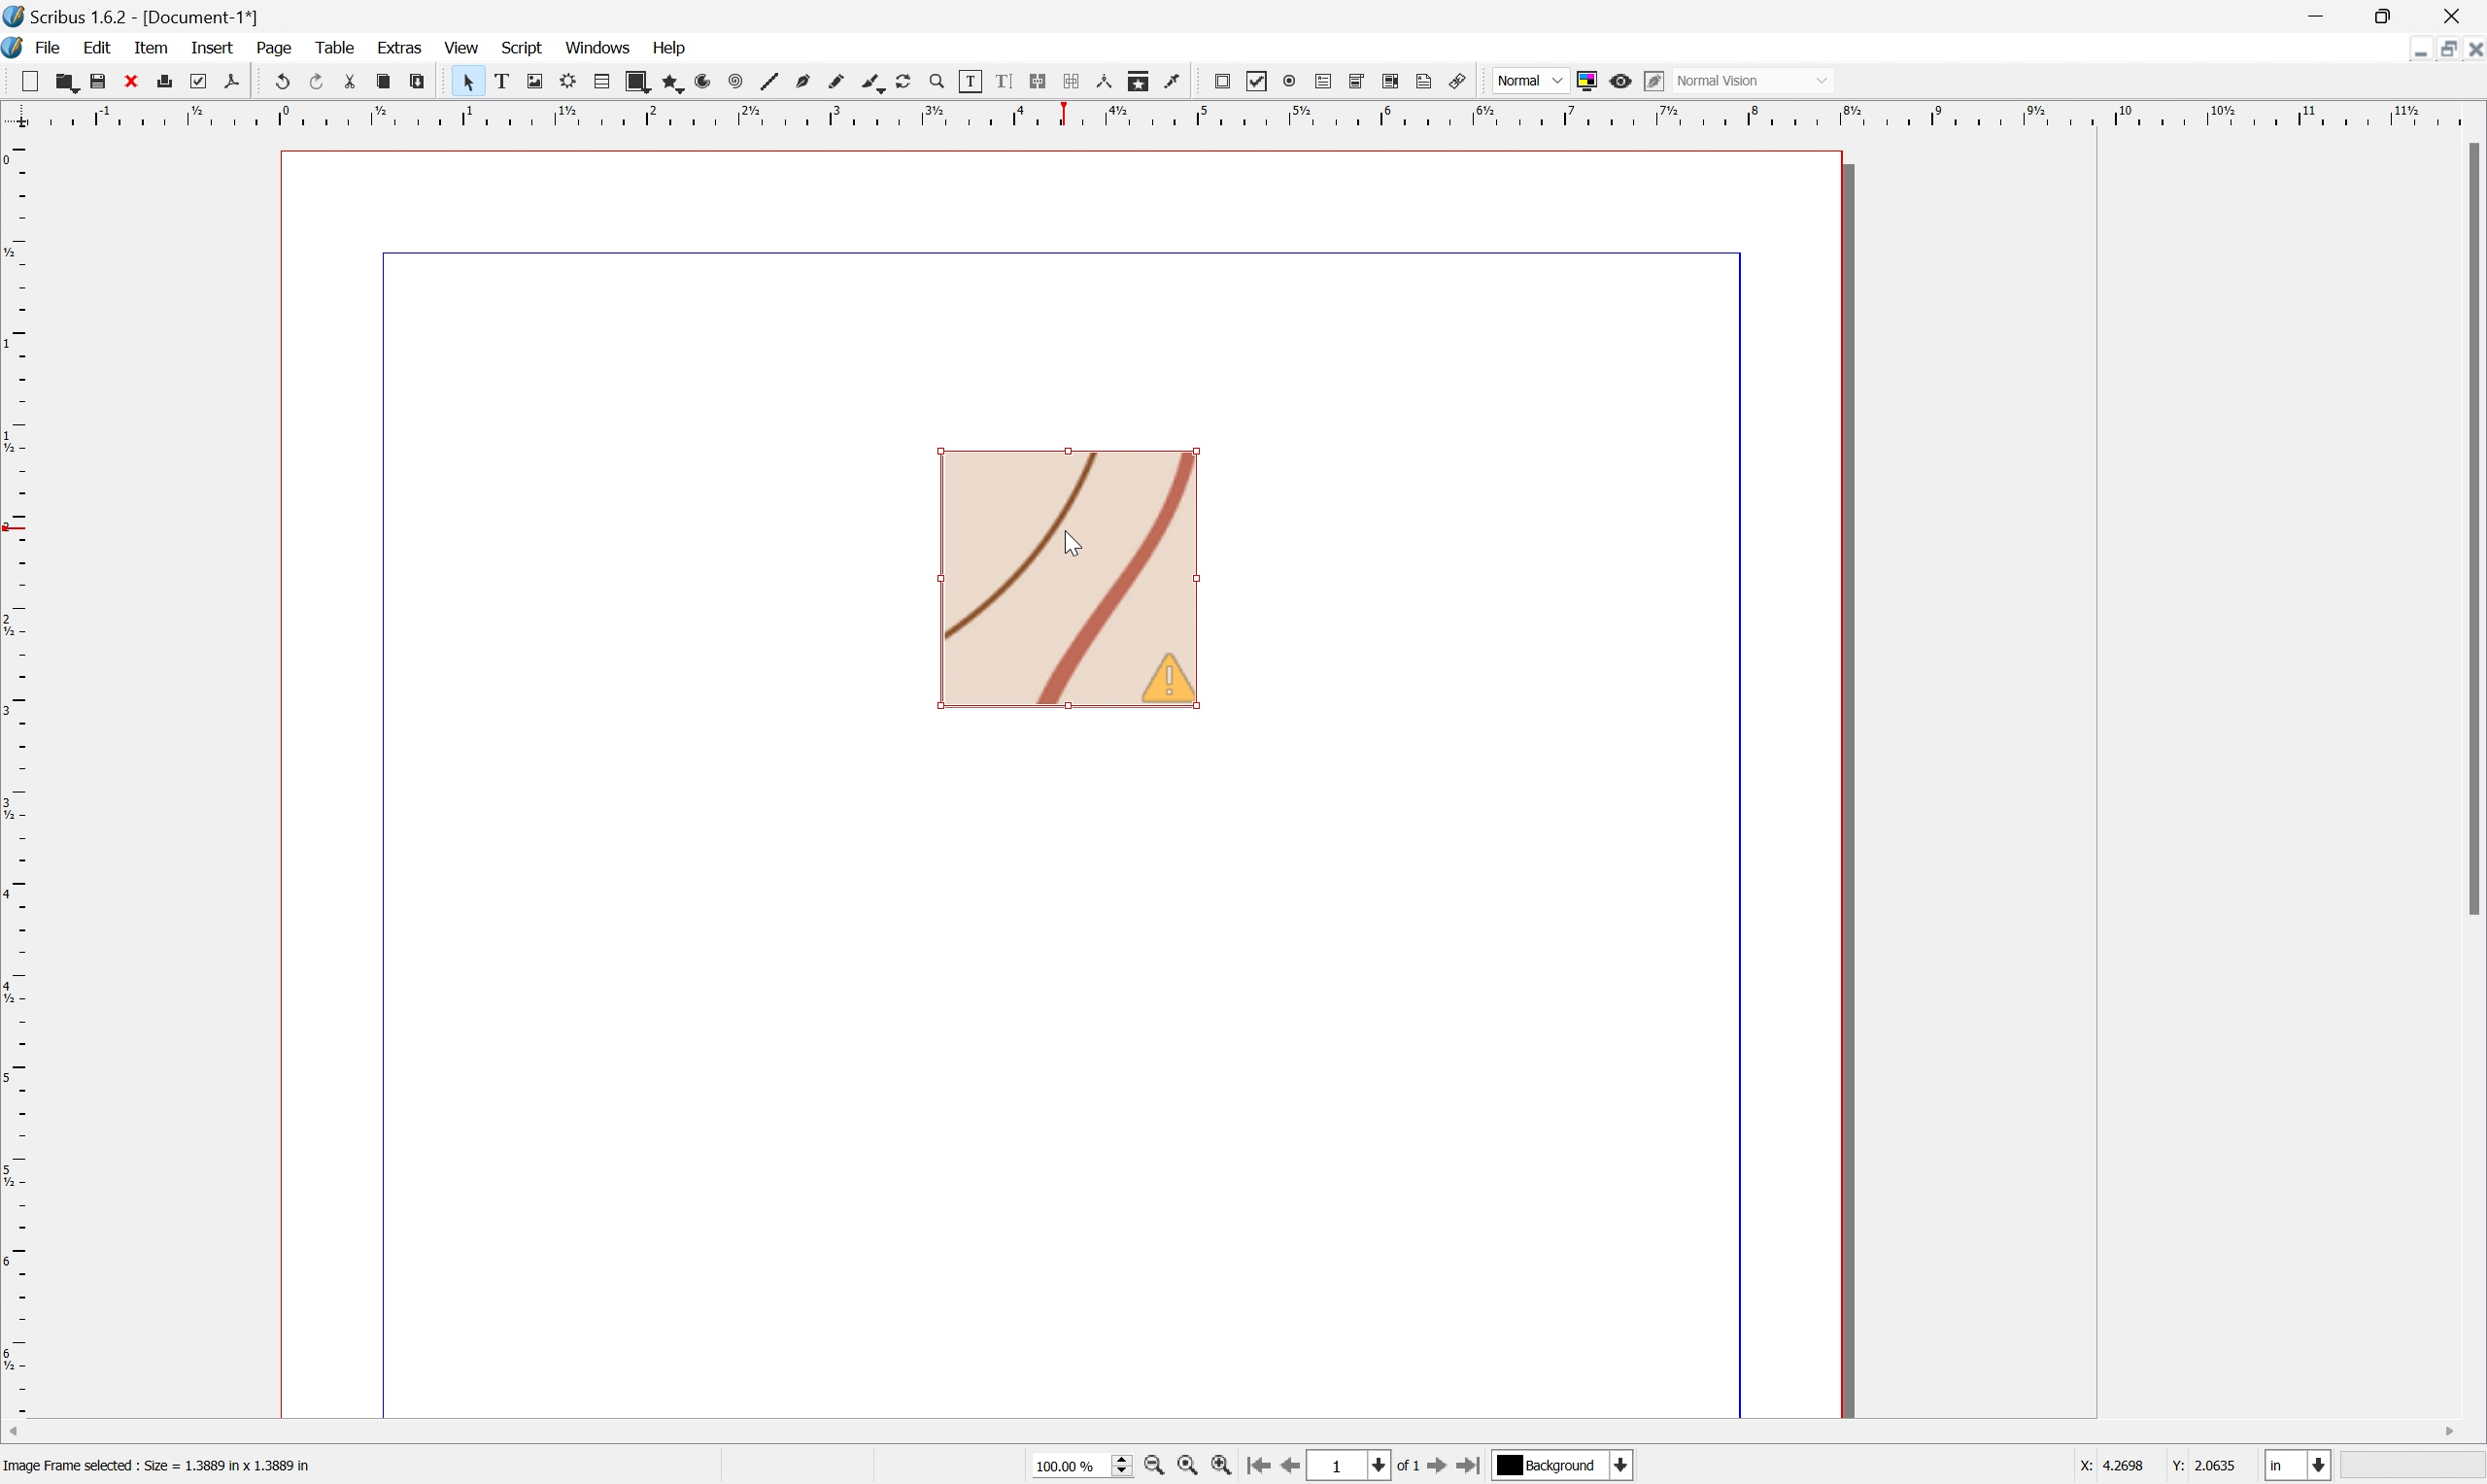 This screenshot has width=2487, height=1484. Describe the element at coordinates (51, 46) in the screenshot. I see `File` at that location.